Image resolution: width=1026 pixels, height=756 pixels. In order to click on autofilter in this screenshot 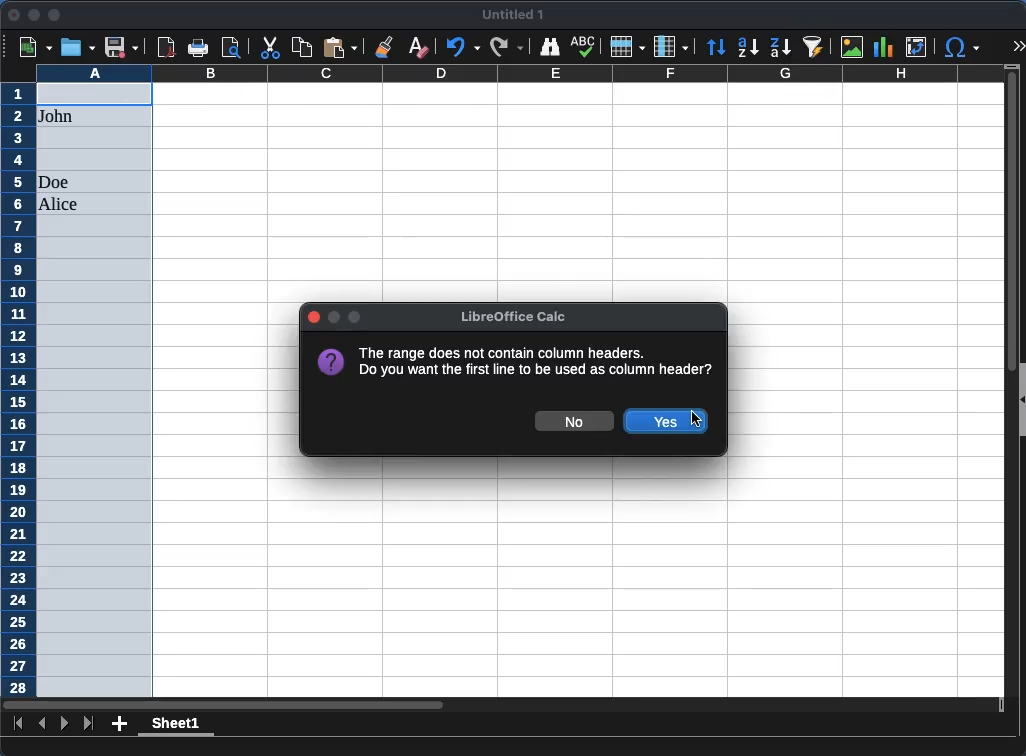, I will do `click(817, 48)`.